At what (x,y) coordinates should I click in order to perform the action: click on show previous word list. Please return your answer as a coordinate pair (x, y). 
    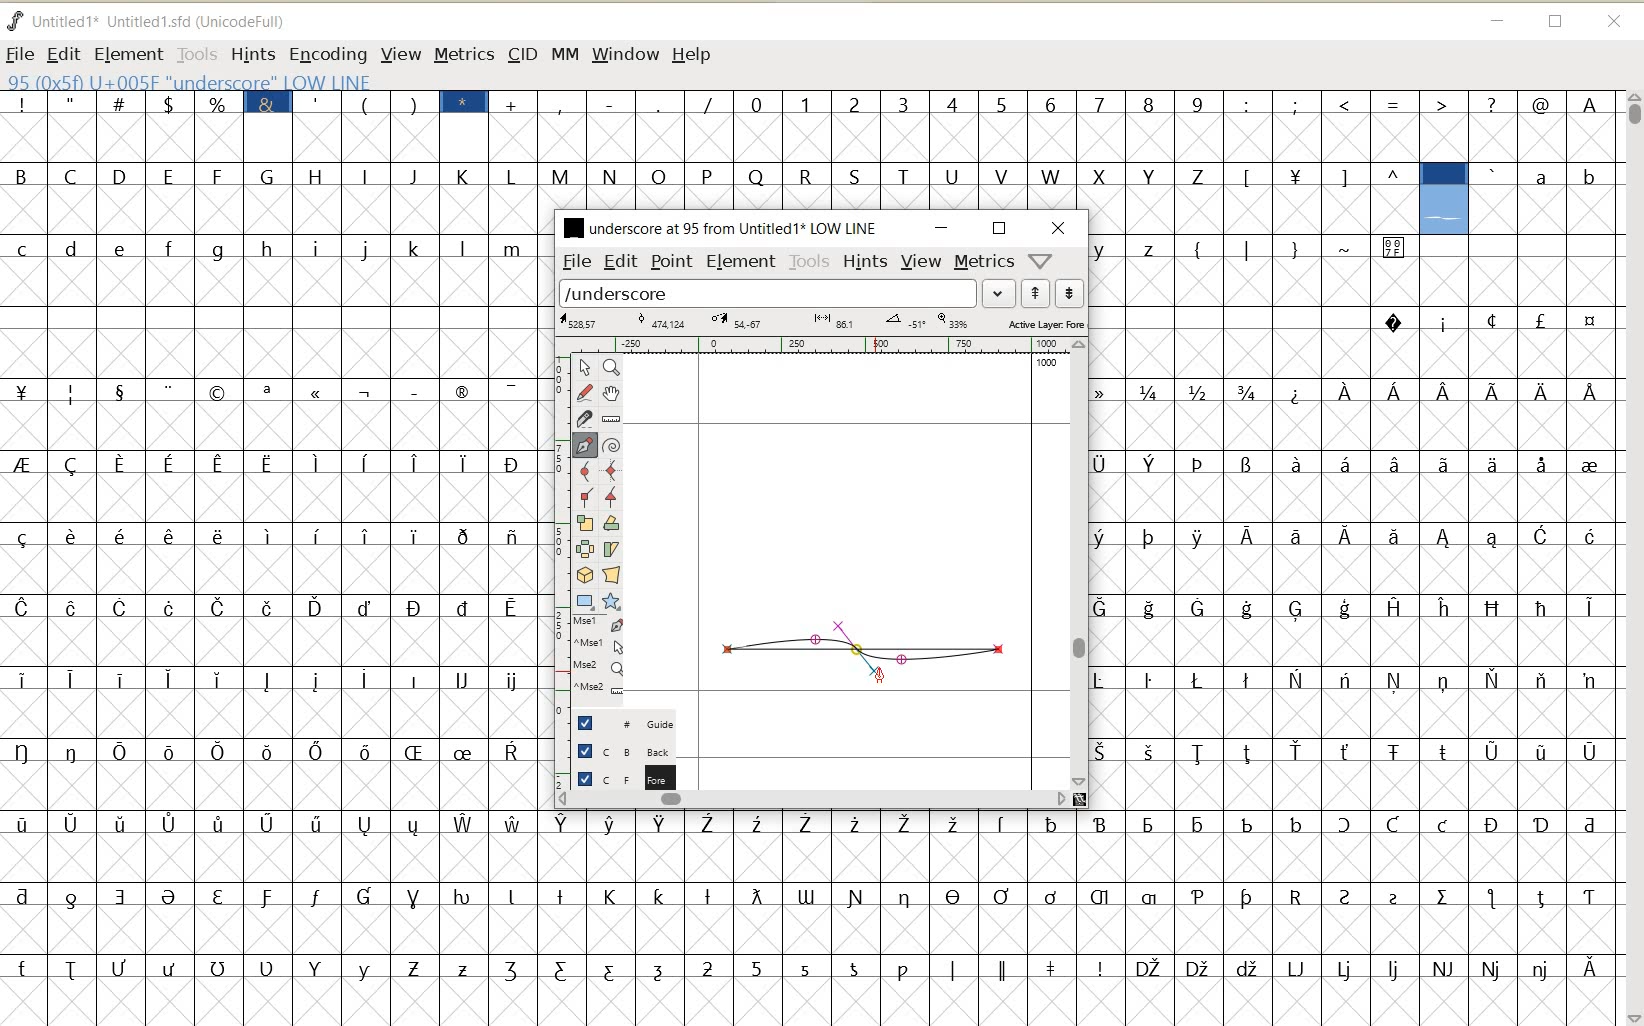
    Looking at the image, I should click on (1036, 293).